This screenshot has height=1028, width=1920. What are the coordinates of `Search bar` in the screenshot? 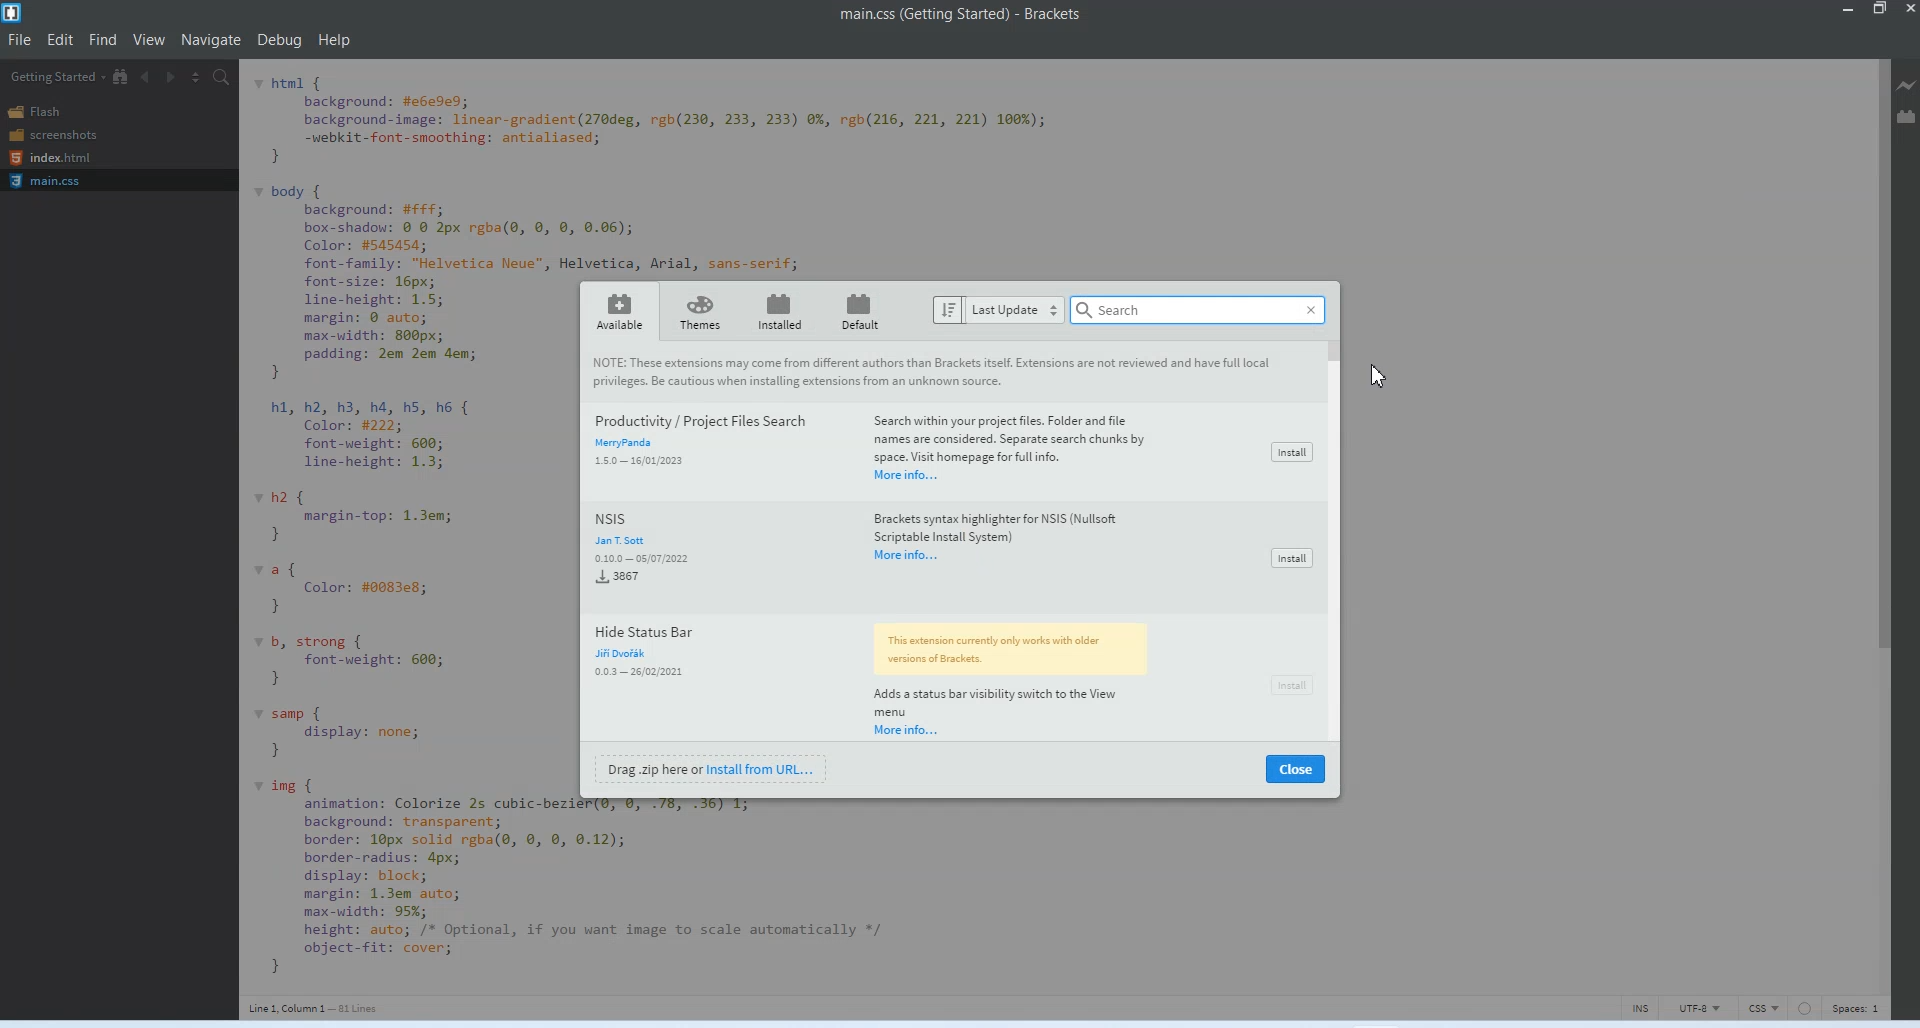 It's located at (1201, 310).